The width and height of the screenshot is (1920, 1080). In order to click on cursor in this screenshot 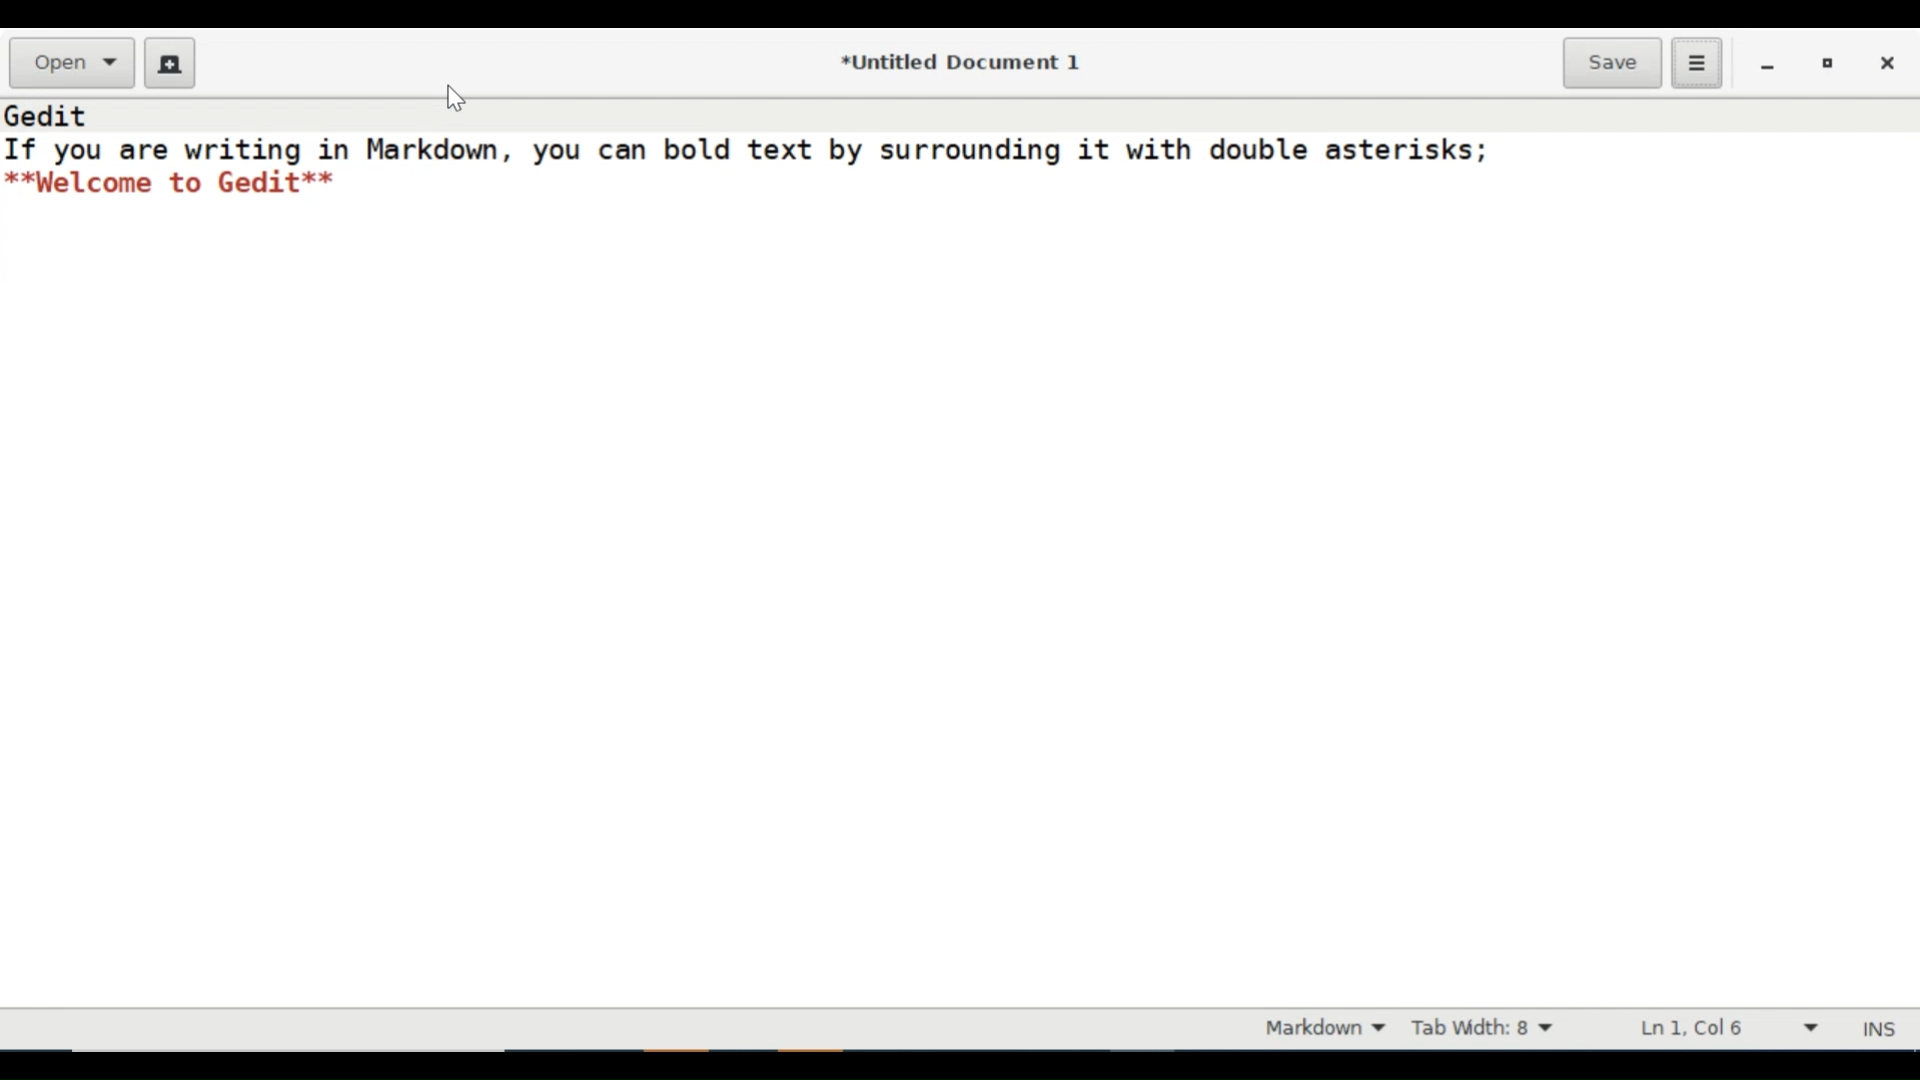, I will do `click(451, 97)`.